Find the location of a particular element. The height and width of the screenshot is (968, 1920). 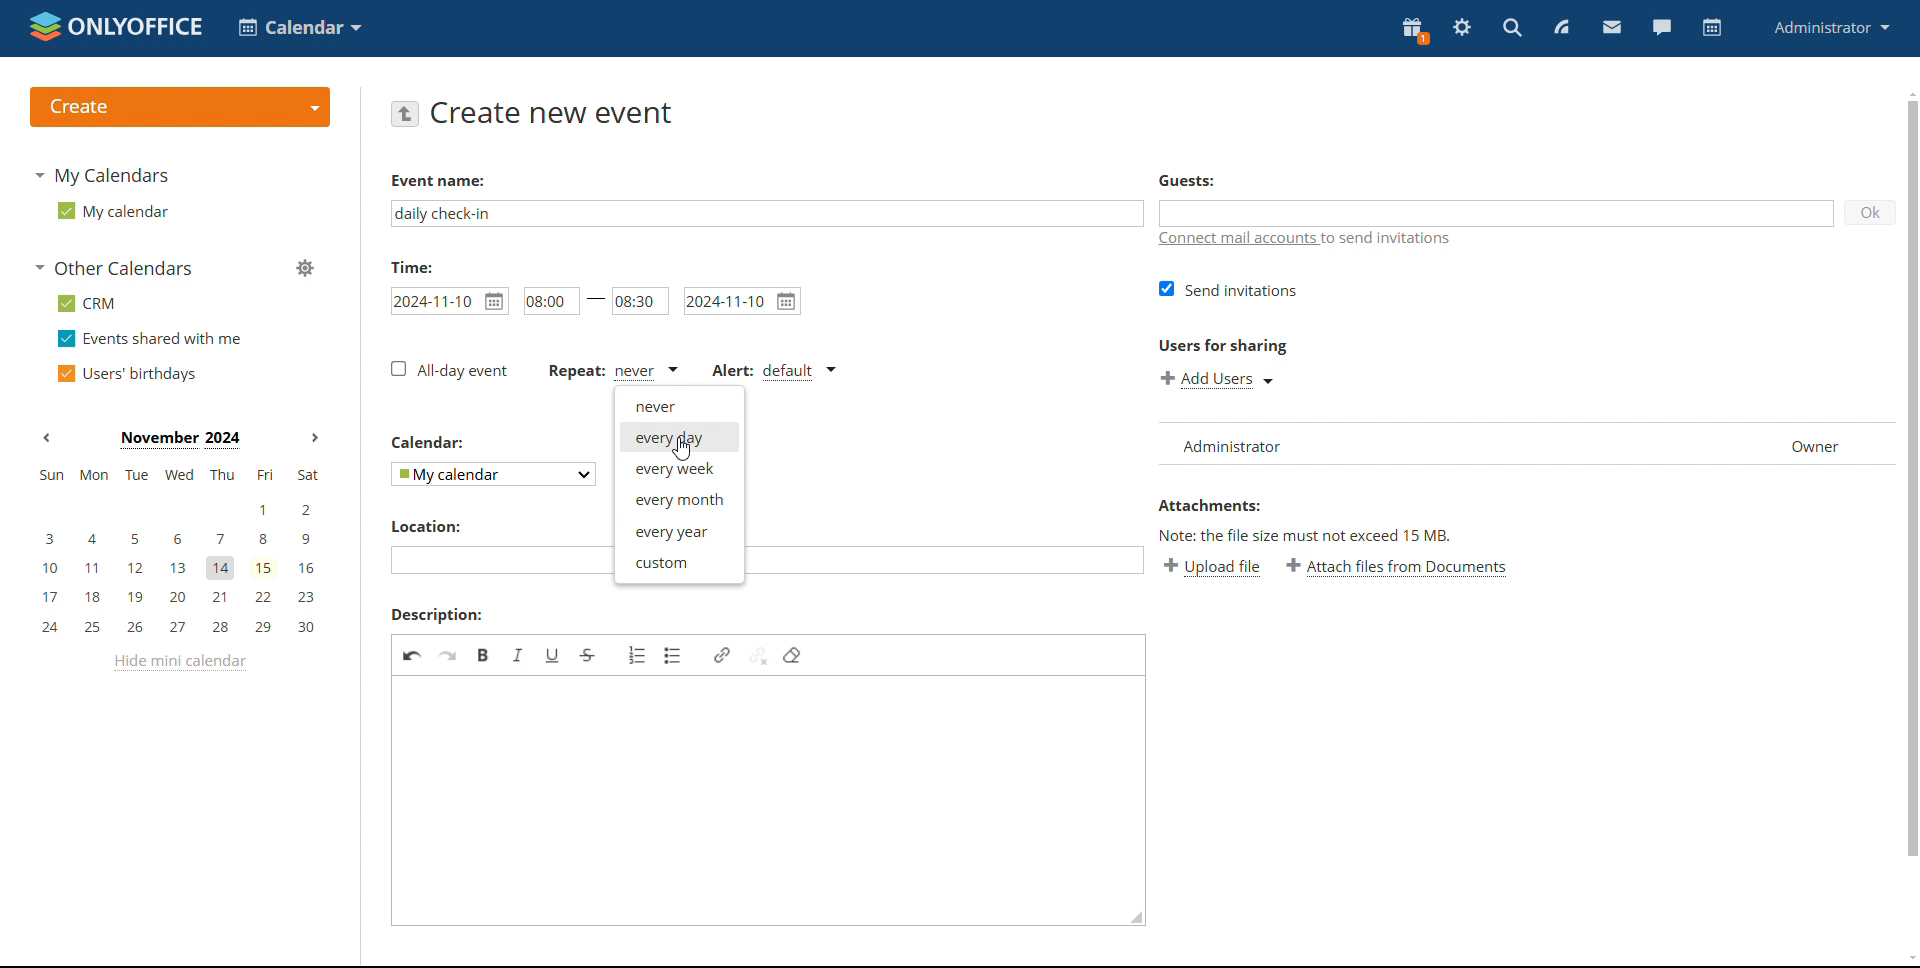

event start time is located at coordinates (549, 301).